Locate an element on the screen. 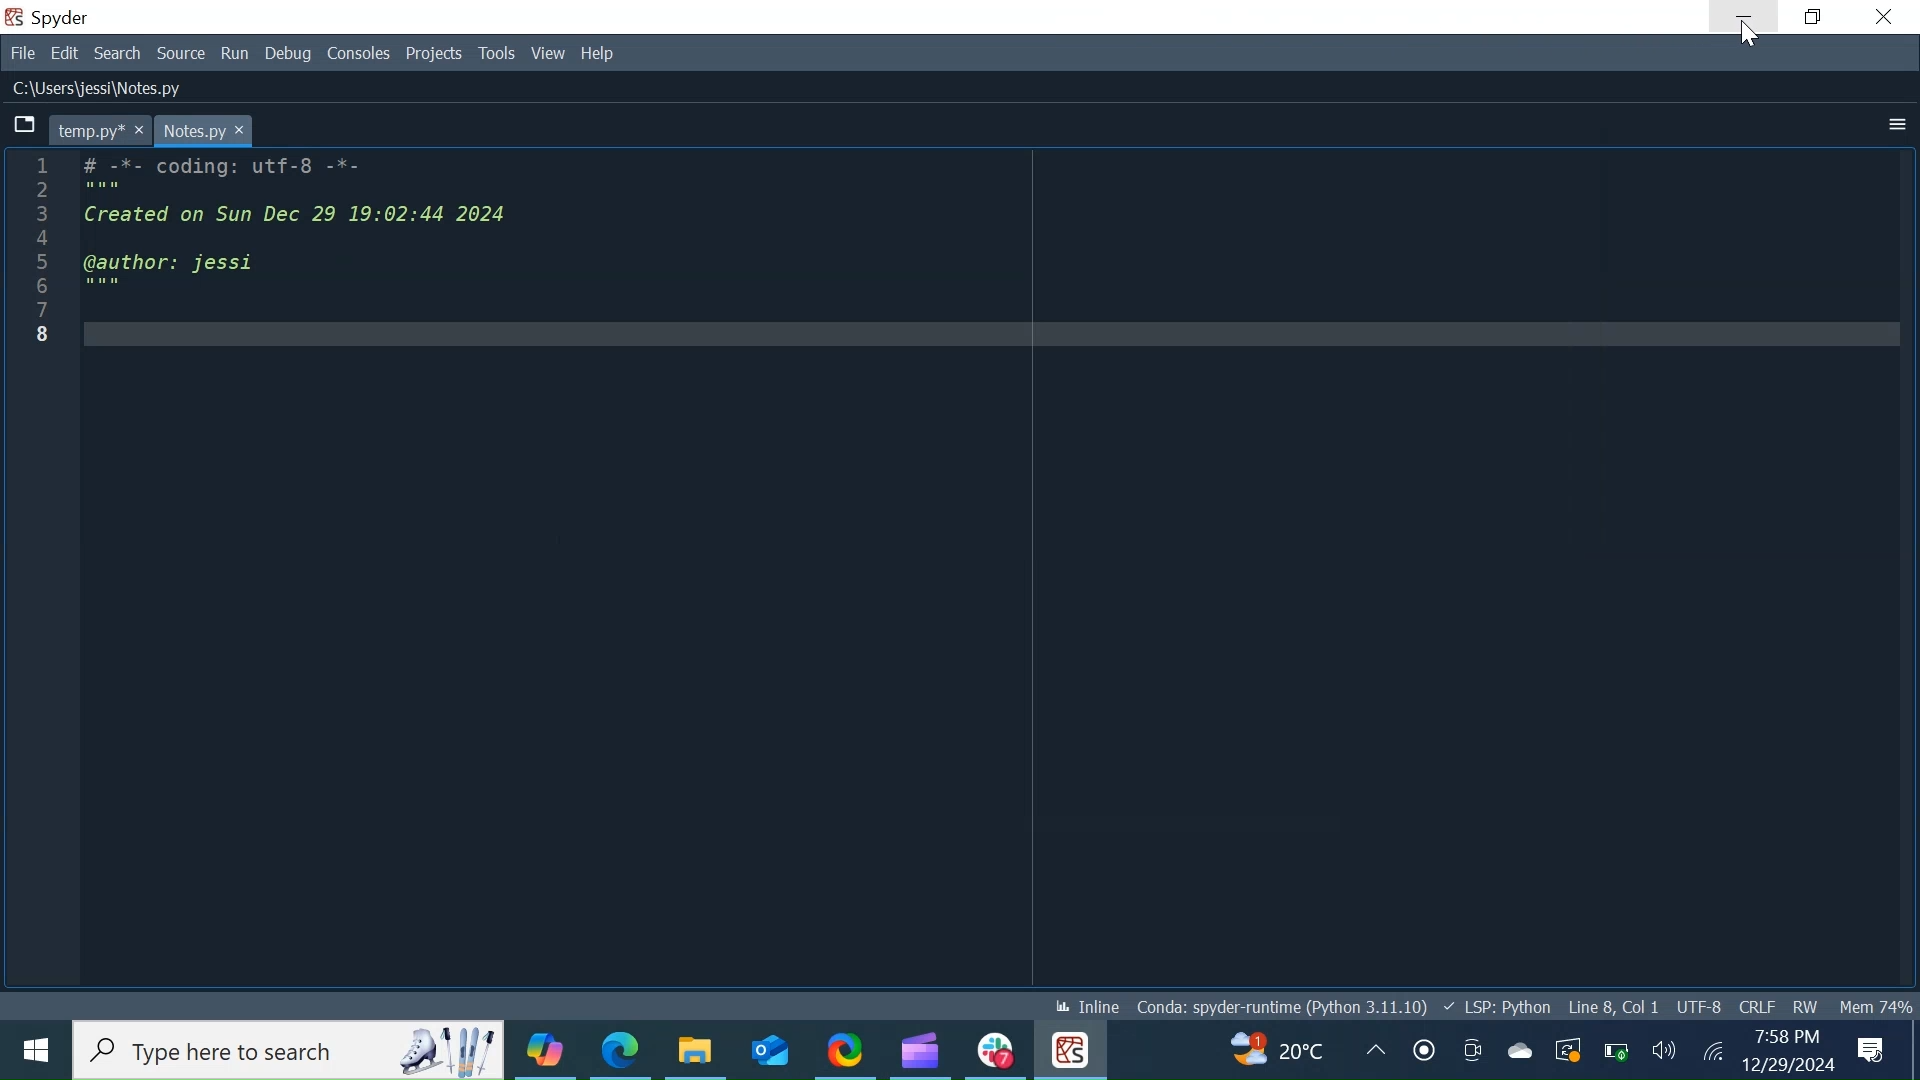 This screenshot has height=1080, width=1920. Charge is located at coordinates (1617, 1050).